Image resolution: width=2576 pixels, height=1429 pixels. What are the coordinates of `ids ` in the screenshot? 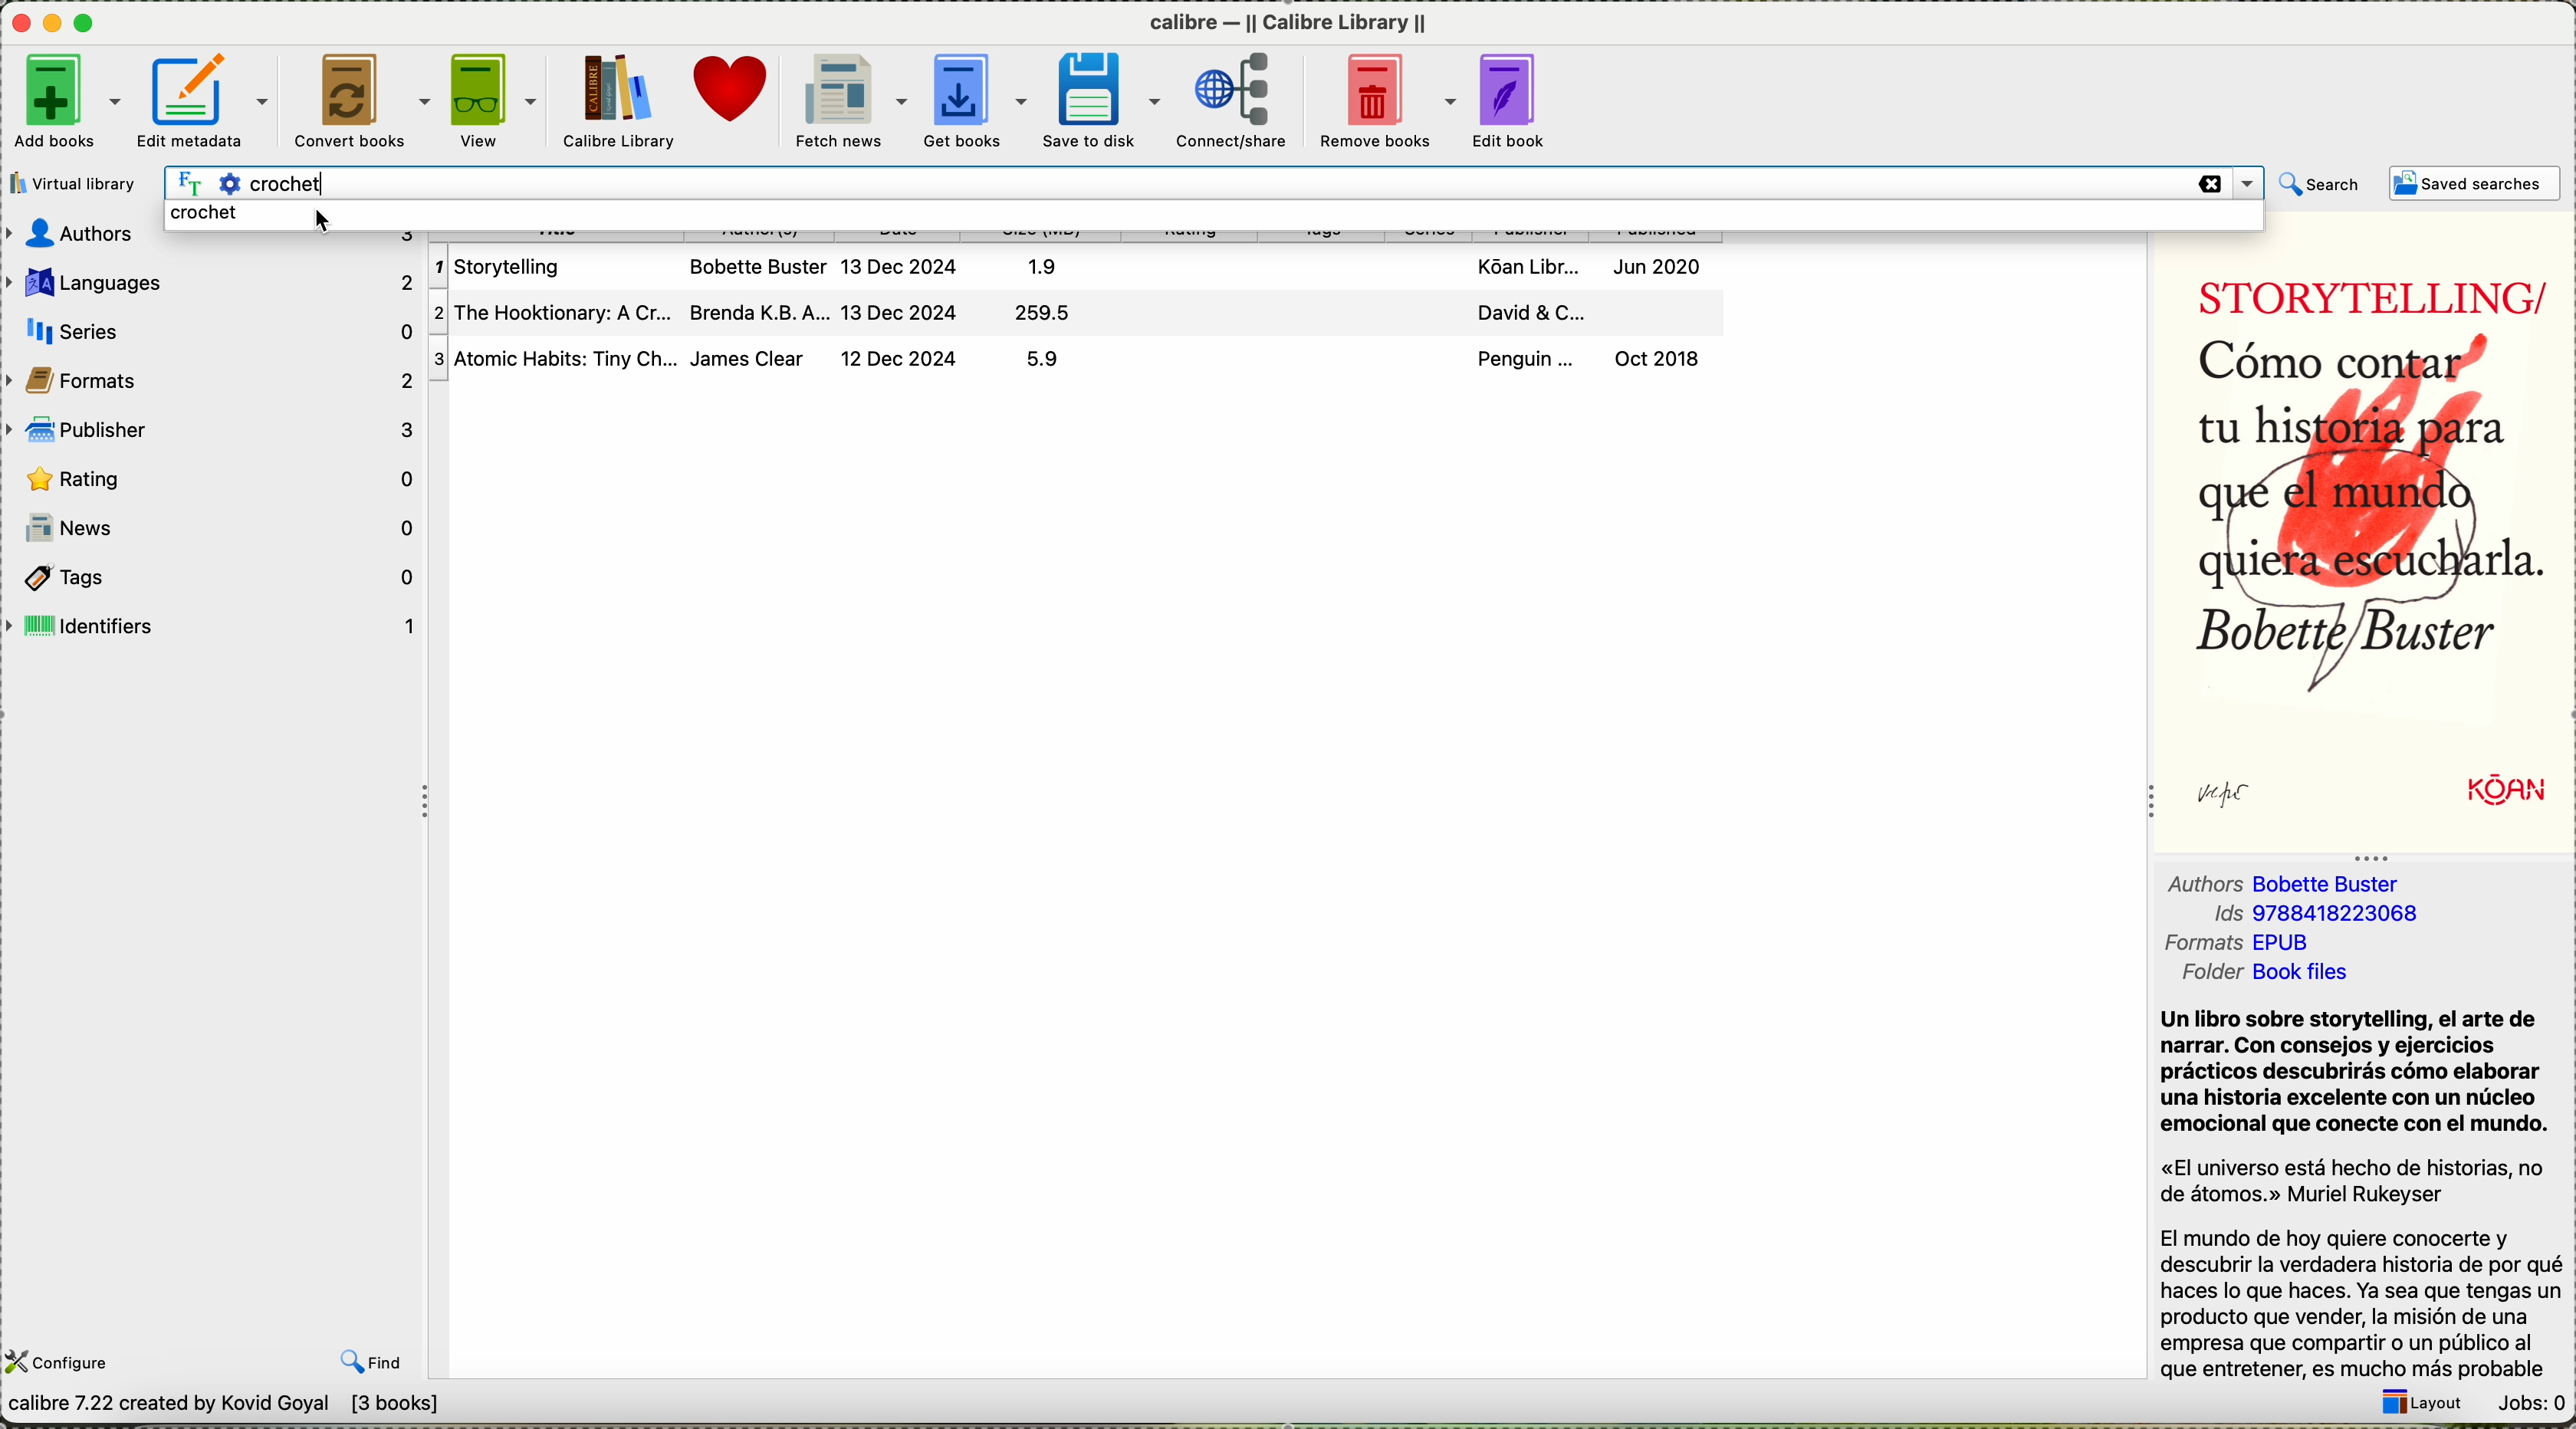 It's located at (2205, 915).